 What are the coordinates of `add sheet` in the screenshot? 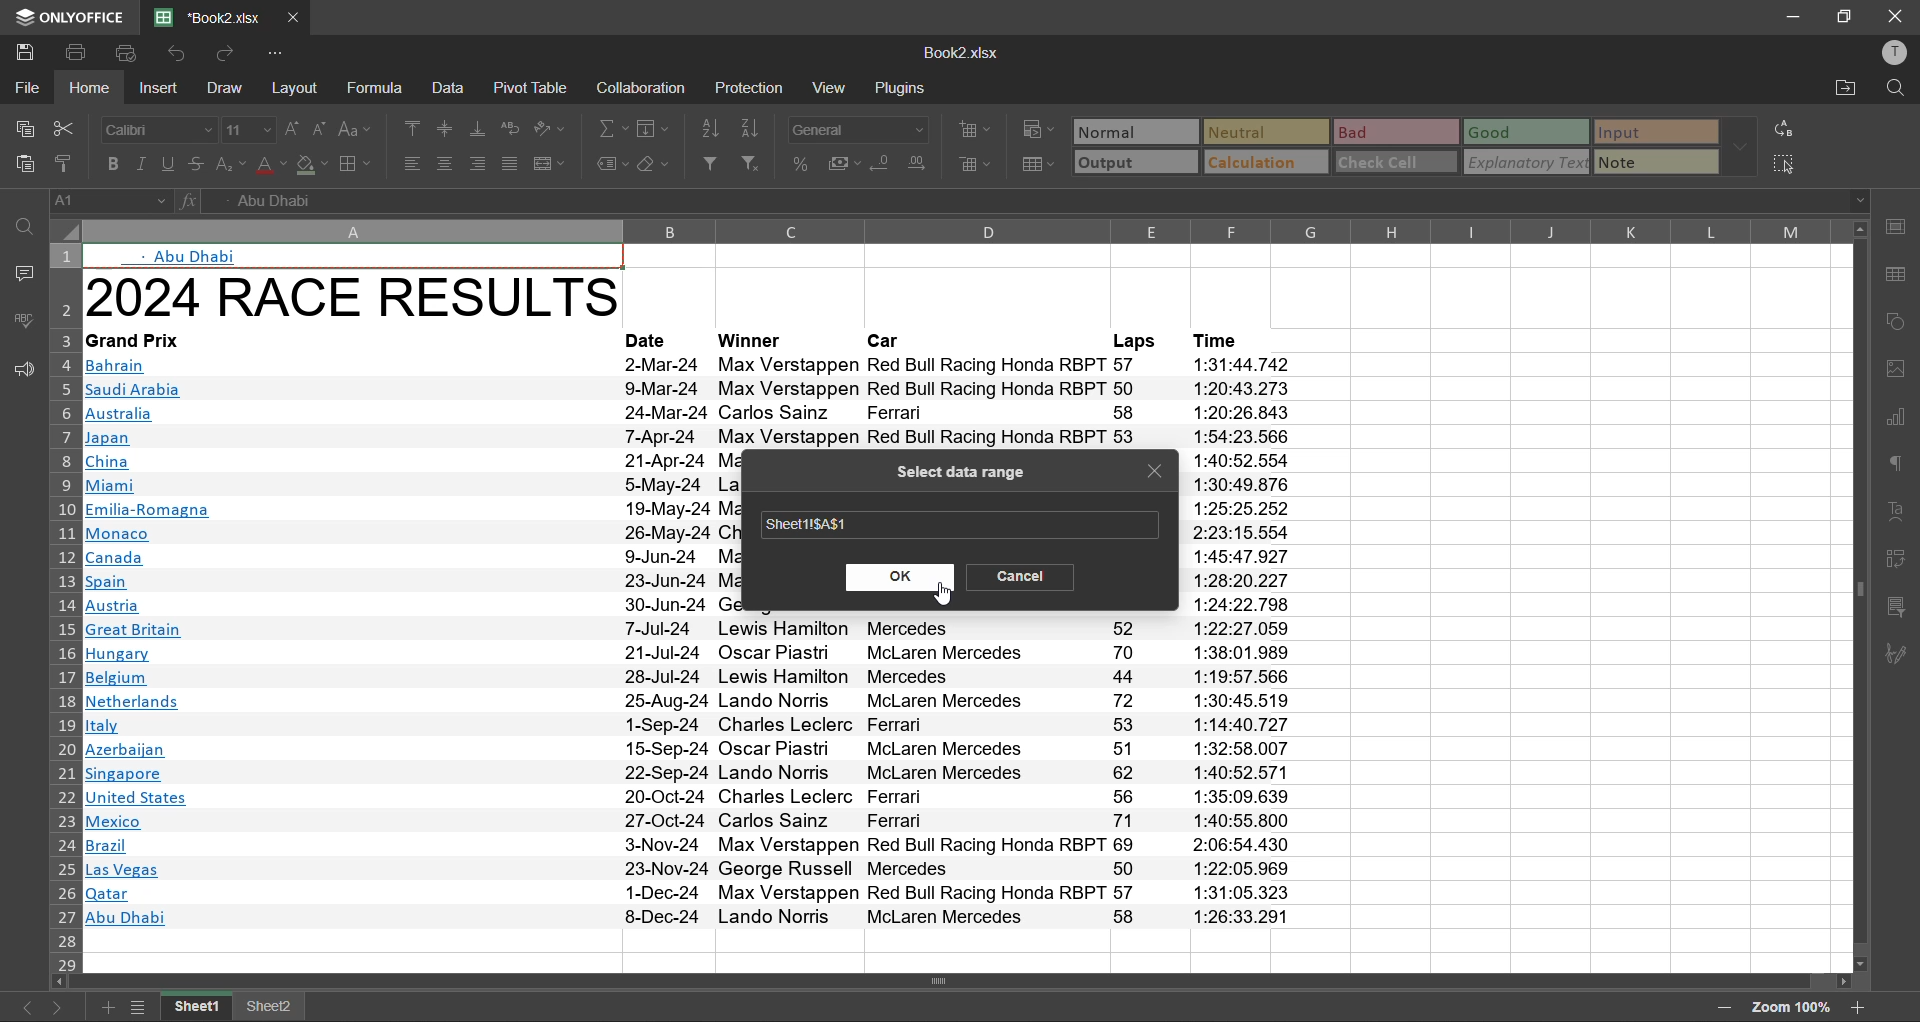 It's located at (107, 1007).